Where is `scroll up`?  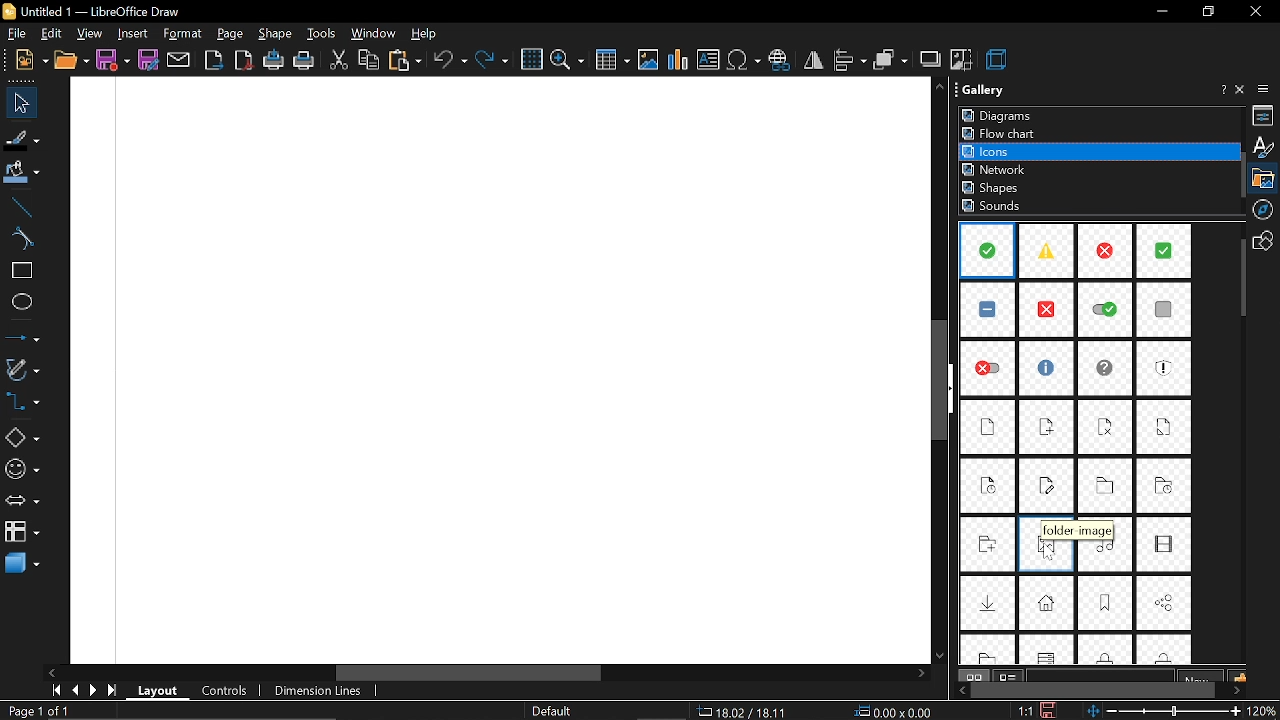
scroll up is located at coordinates (942, 88).